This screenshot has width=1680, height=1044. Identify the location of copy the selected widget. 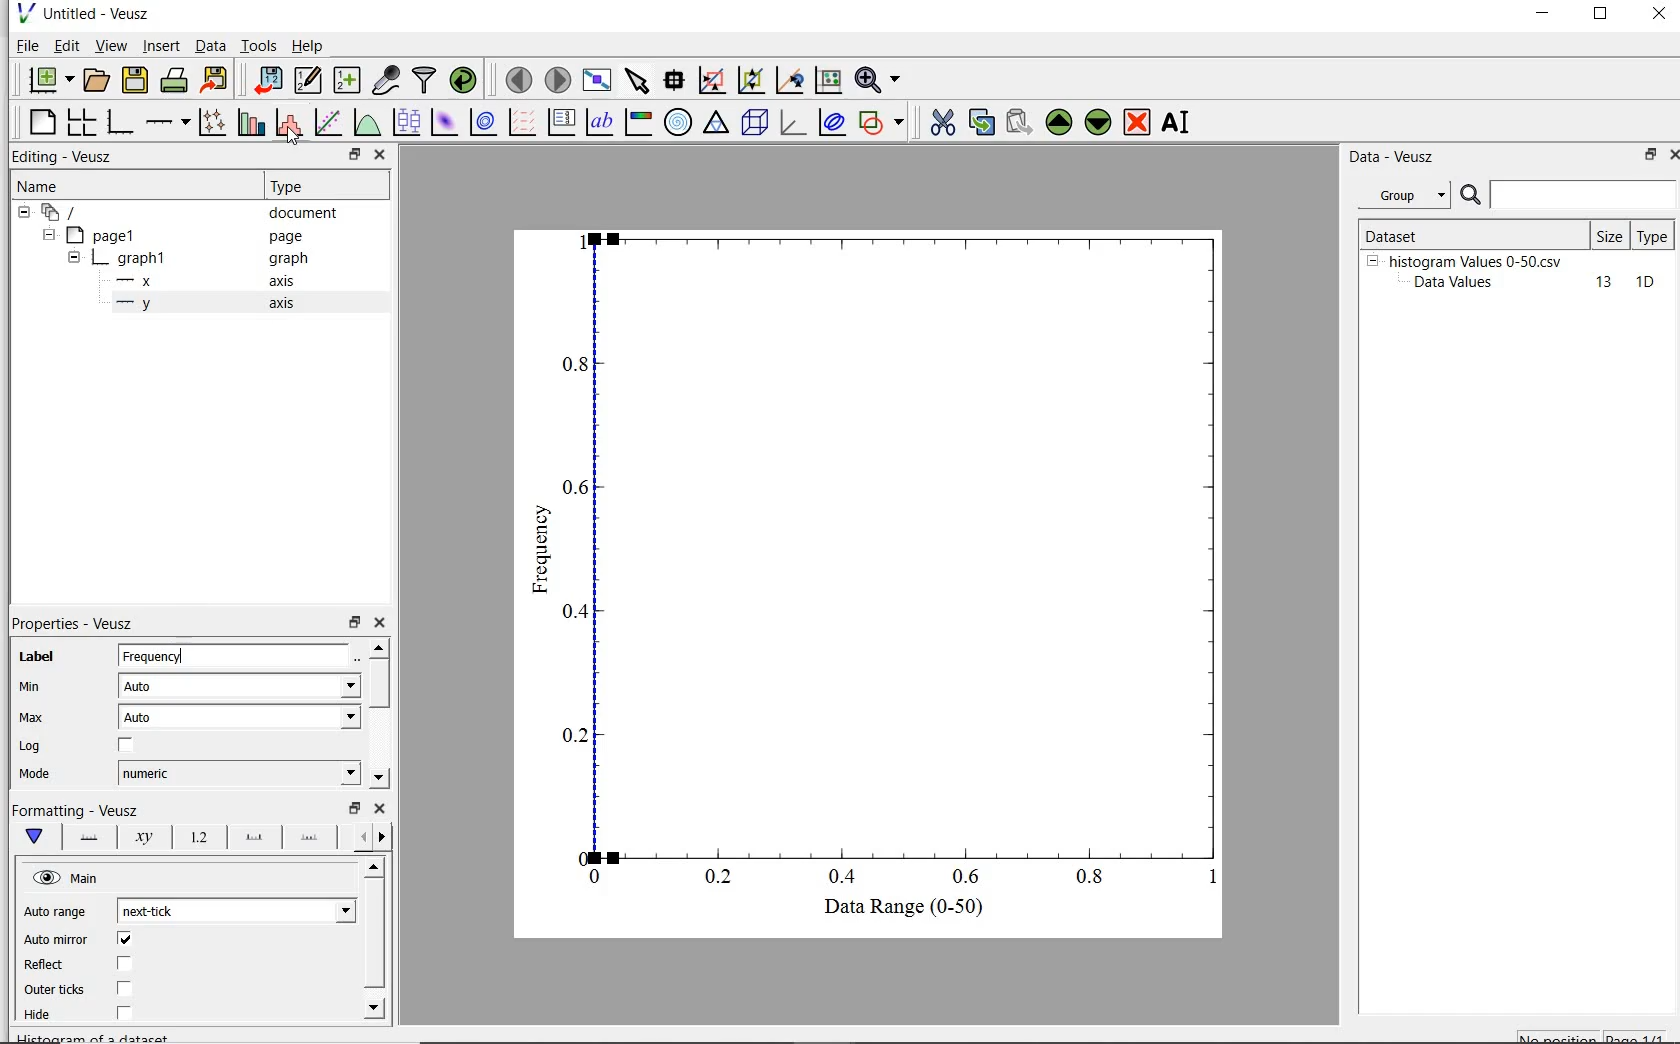
(980, 125).